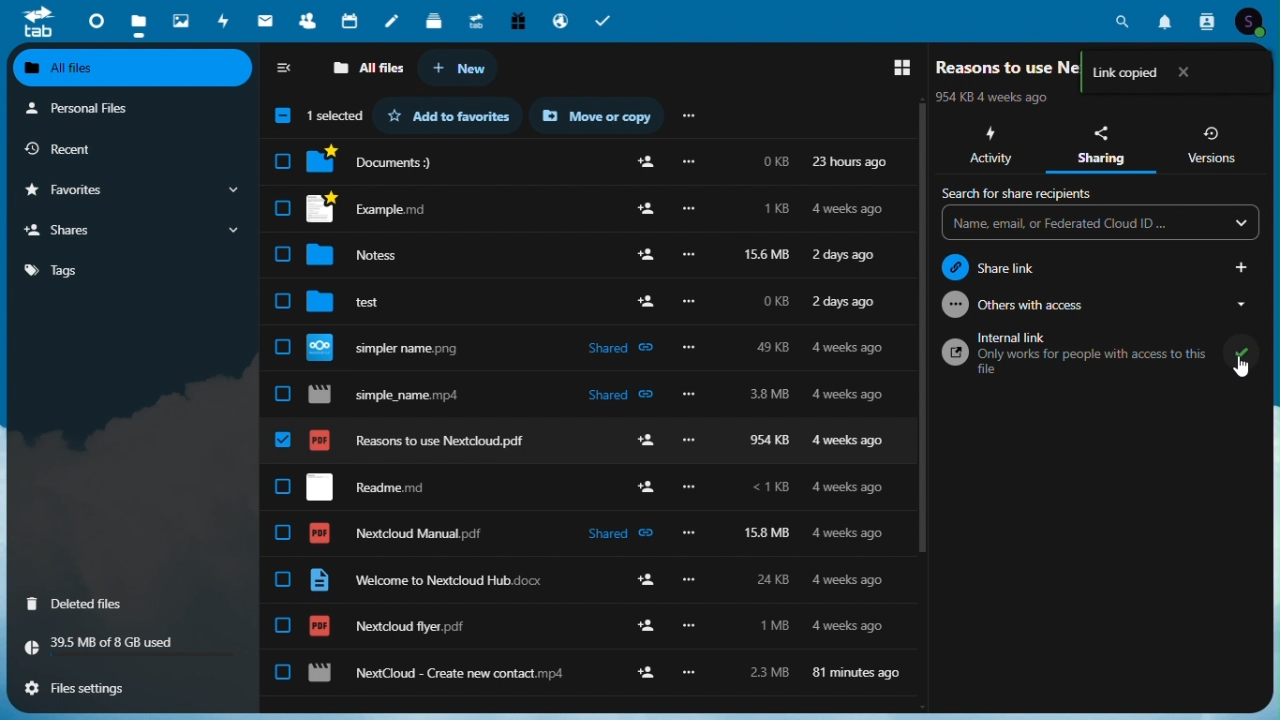 The width and height of the screenshot is (1280, 720). Describe the element at coordinates (282, 349) in the screenshot. I see `checkbox` at that location.